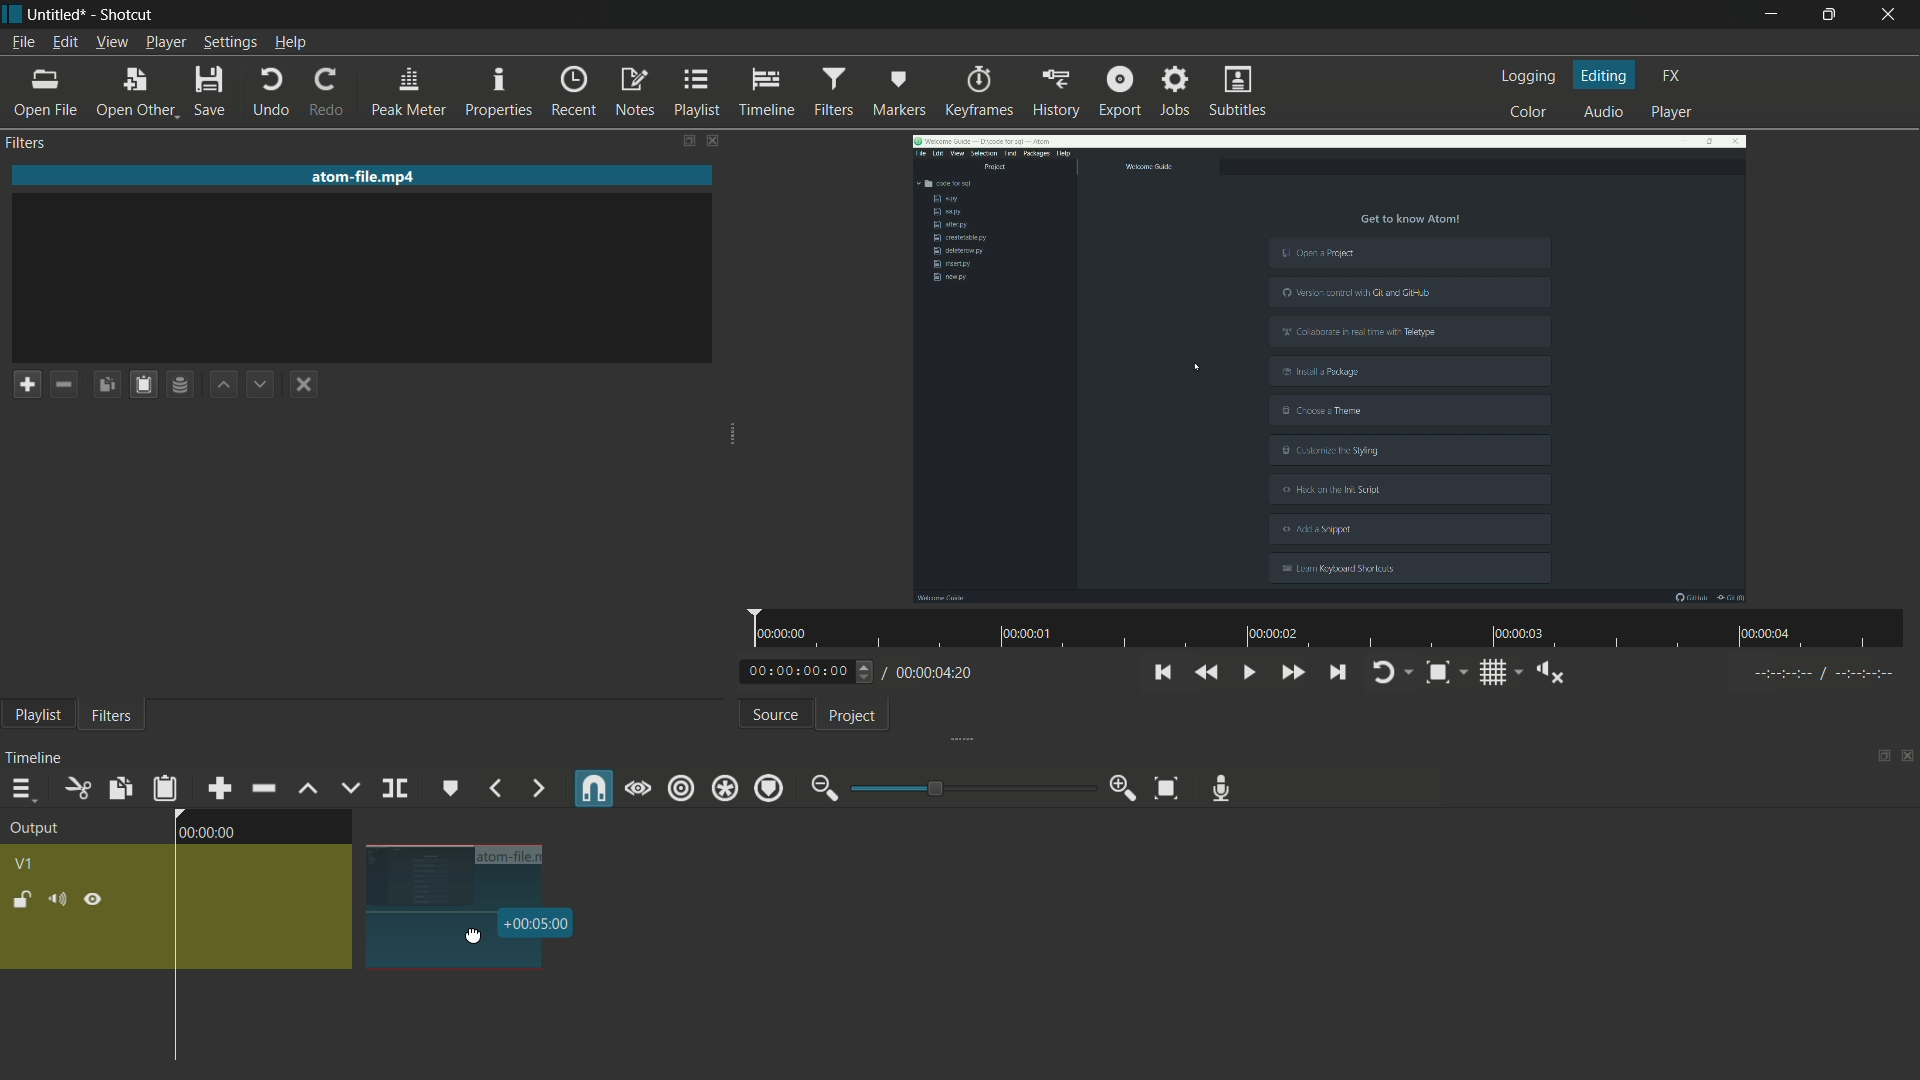  I want to click on paste, so click(165, 789).